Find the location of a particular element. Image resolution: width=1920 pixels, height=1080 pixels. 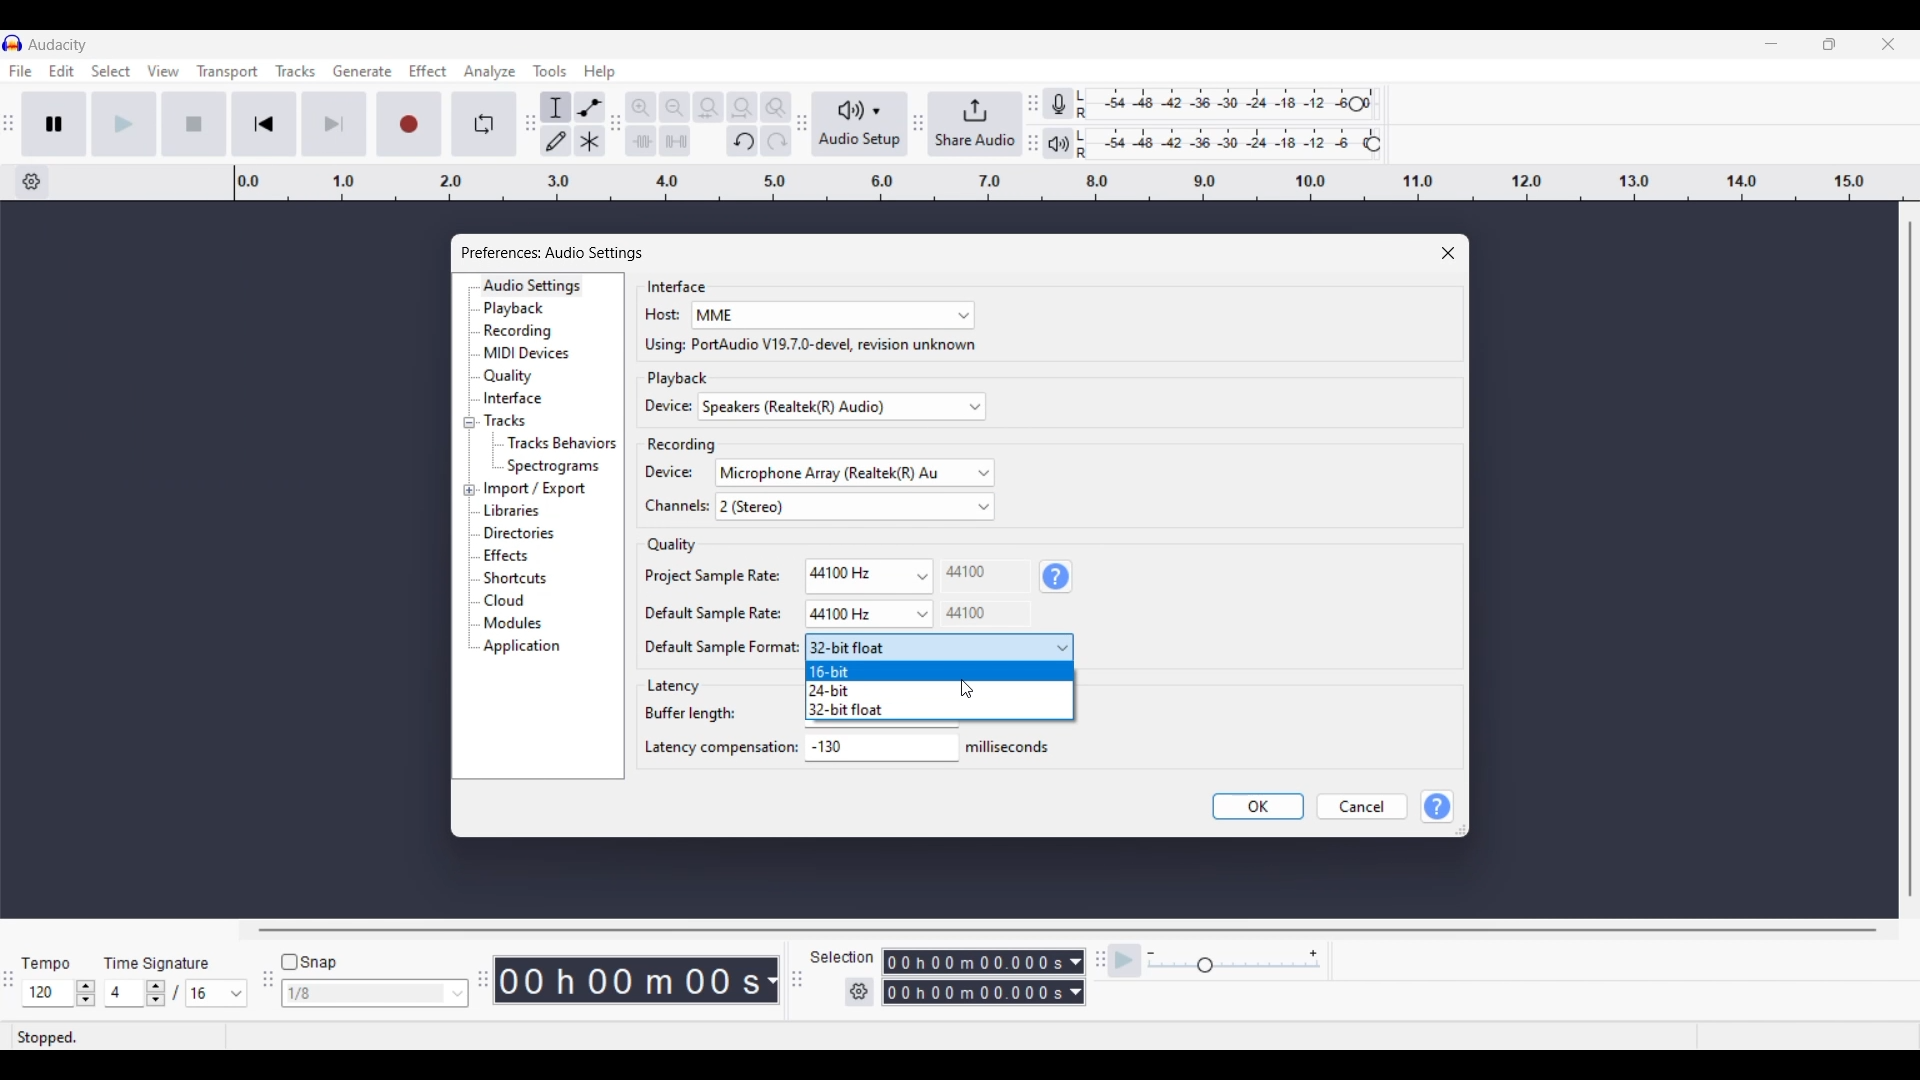

Default sample format options is located at coordinates (938, 648).